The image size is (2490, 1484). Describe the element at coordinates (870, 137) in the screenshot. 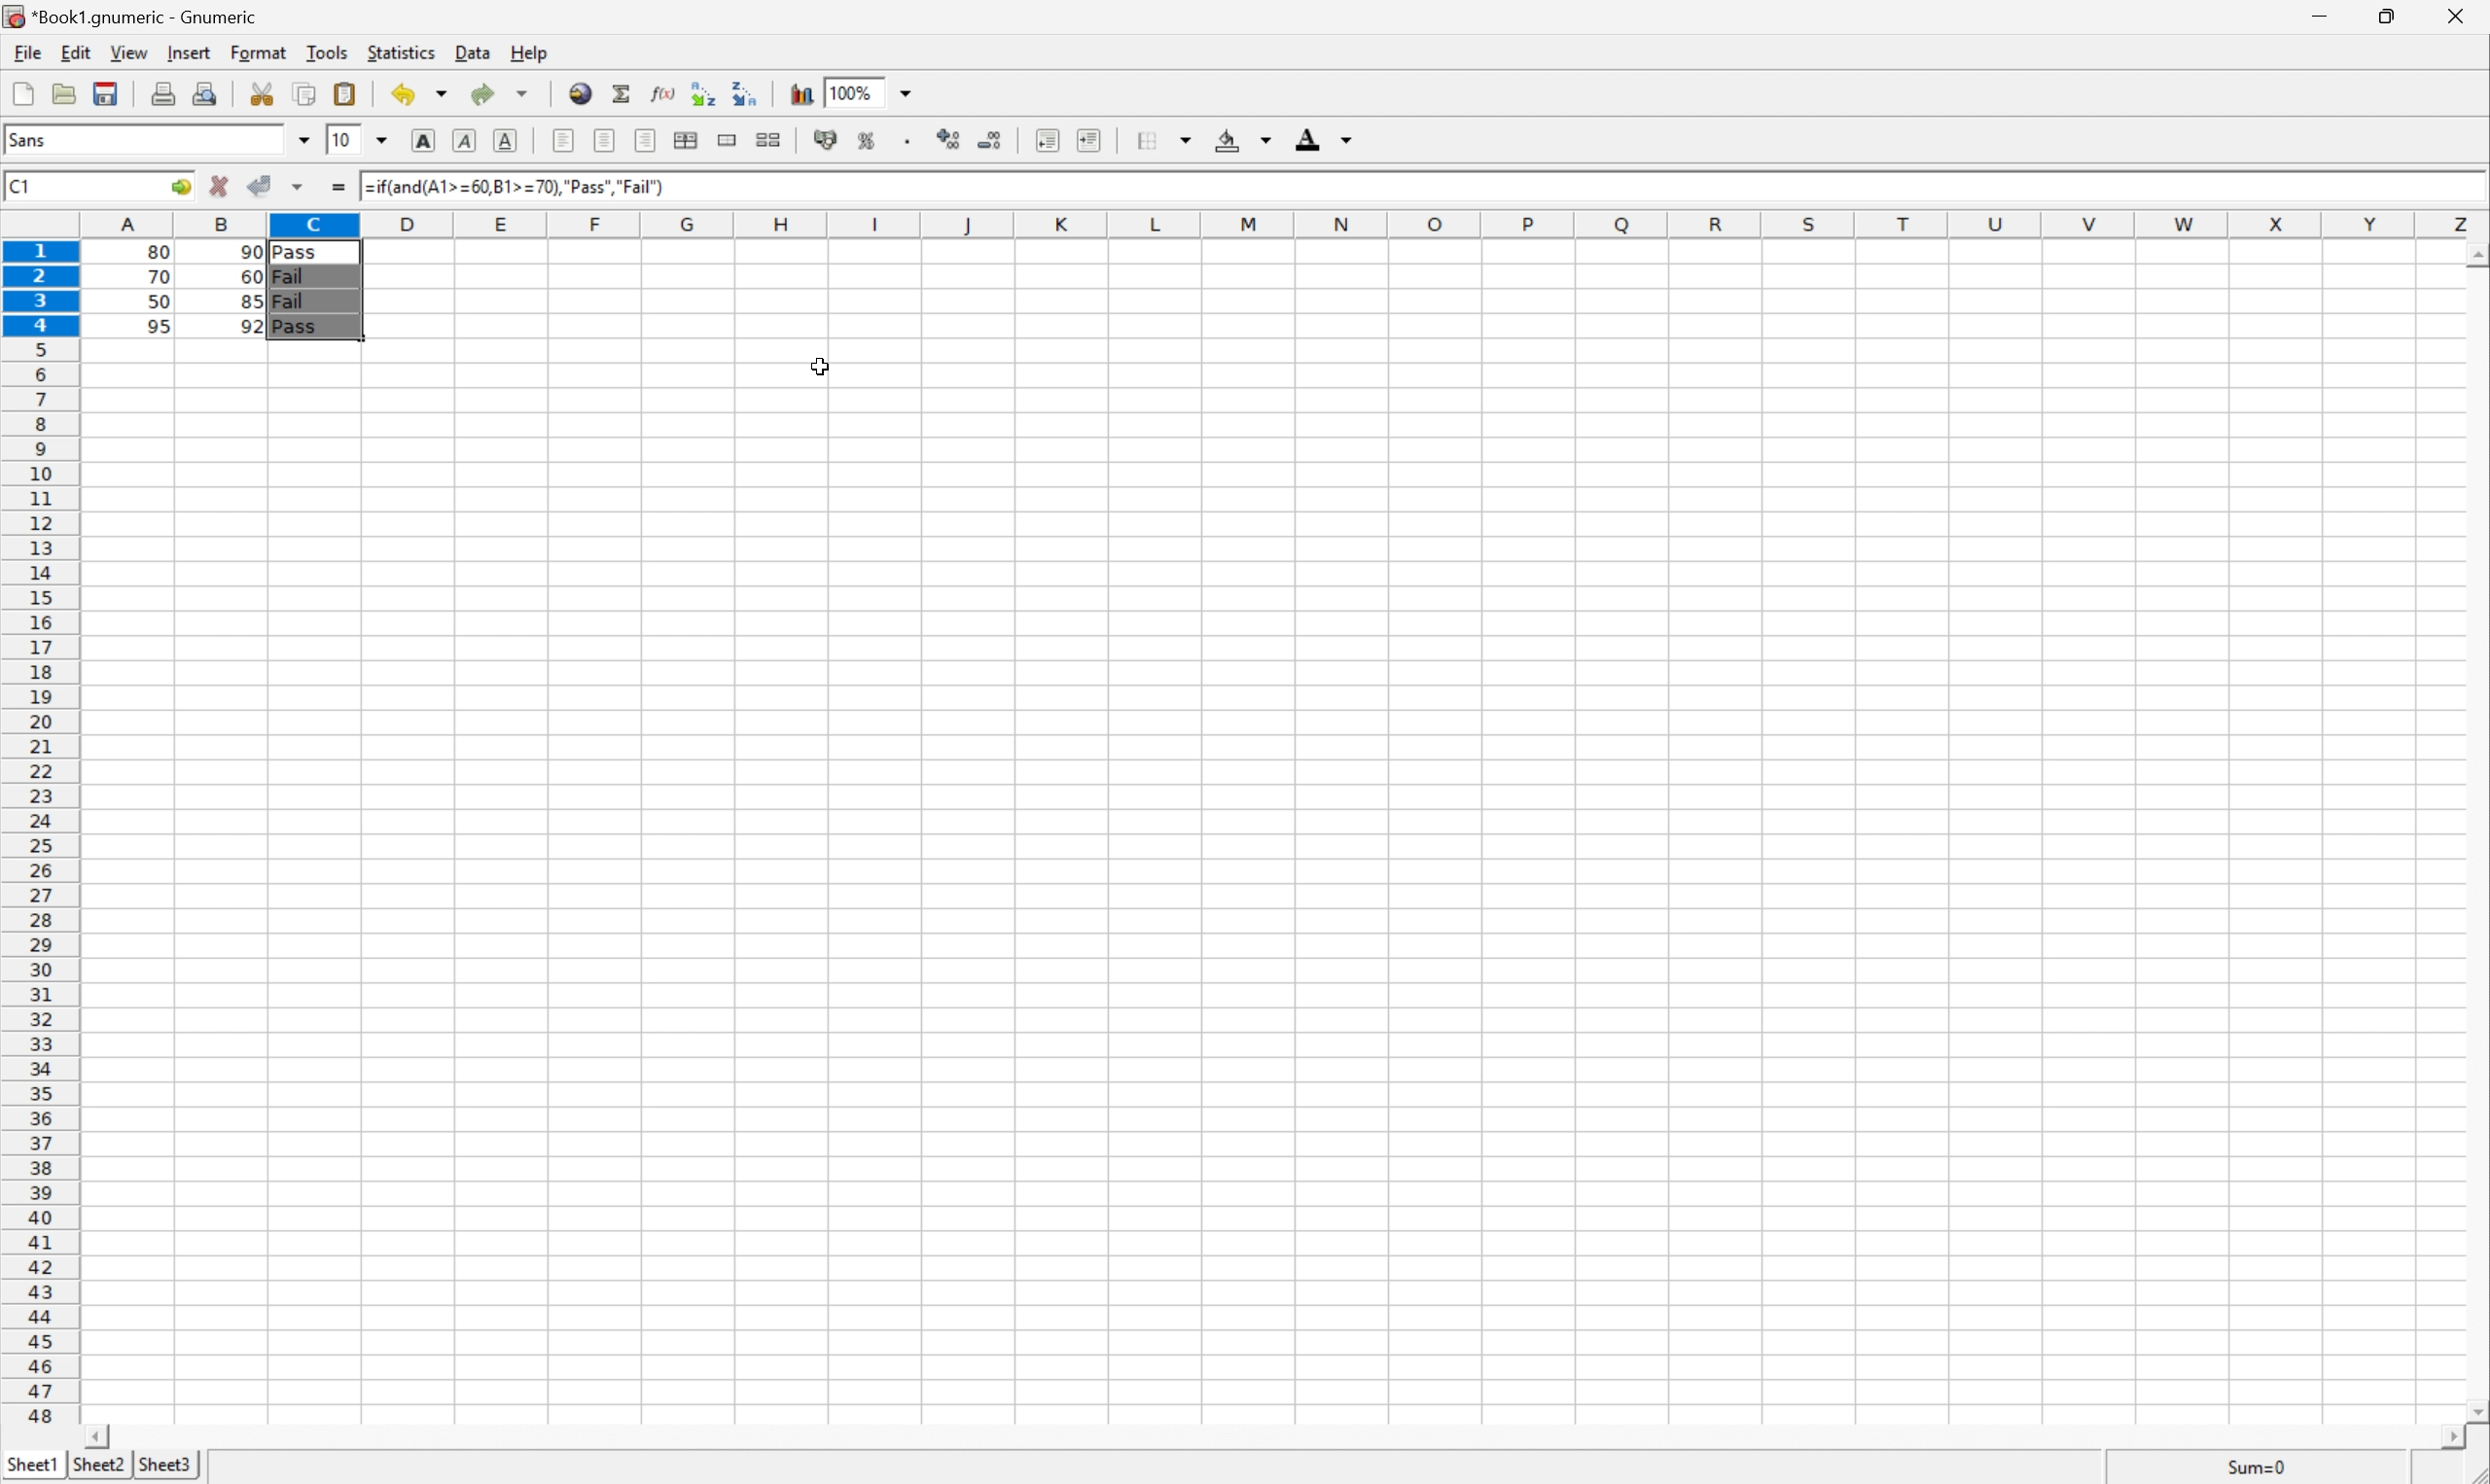

I see `Format the selection as percentage` at that location.